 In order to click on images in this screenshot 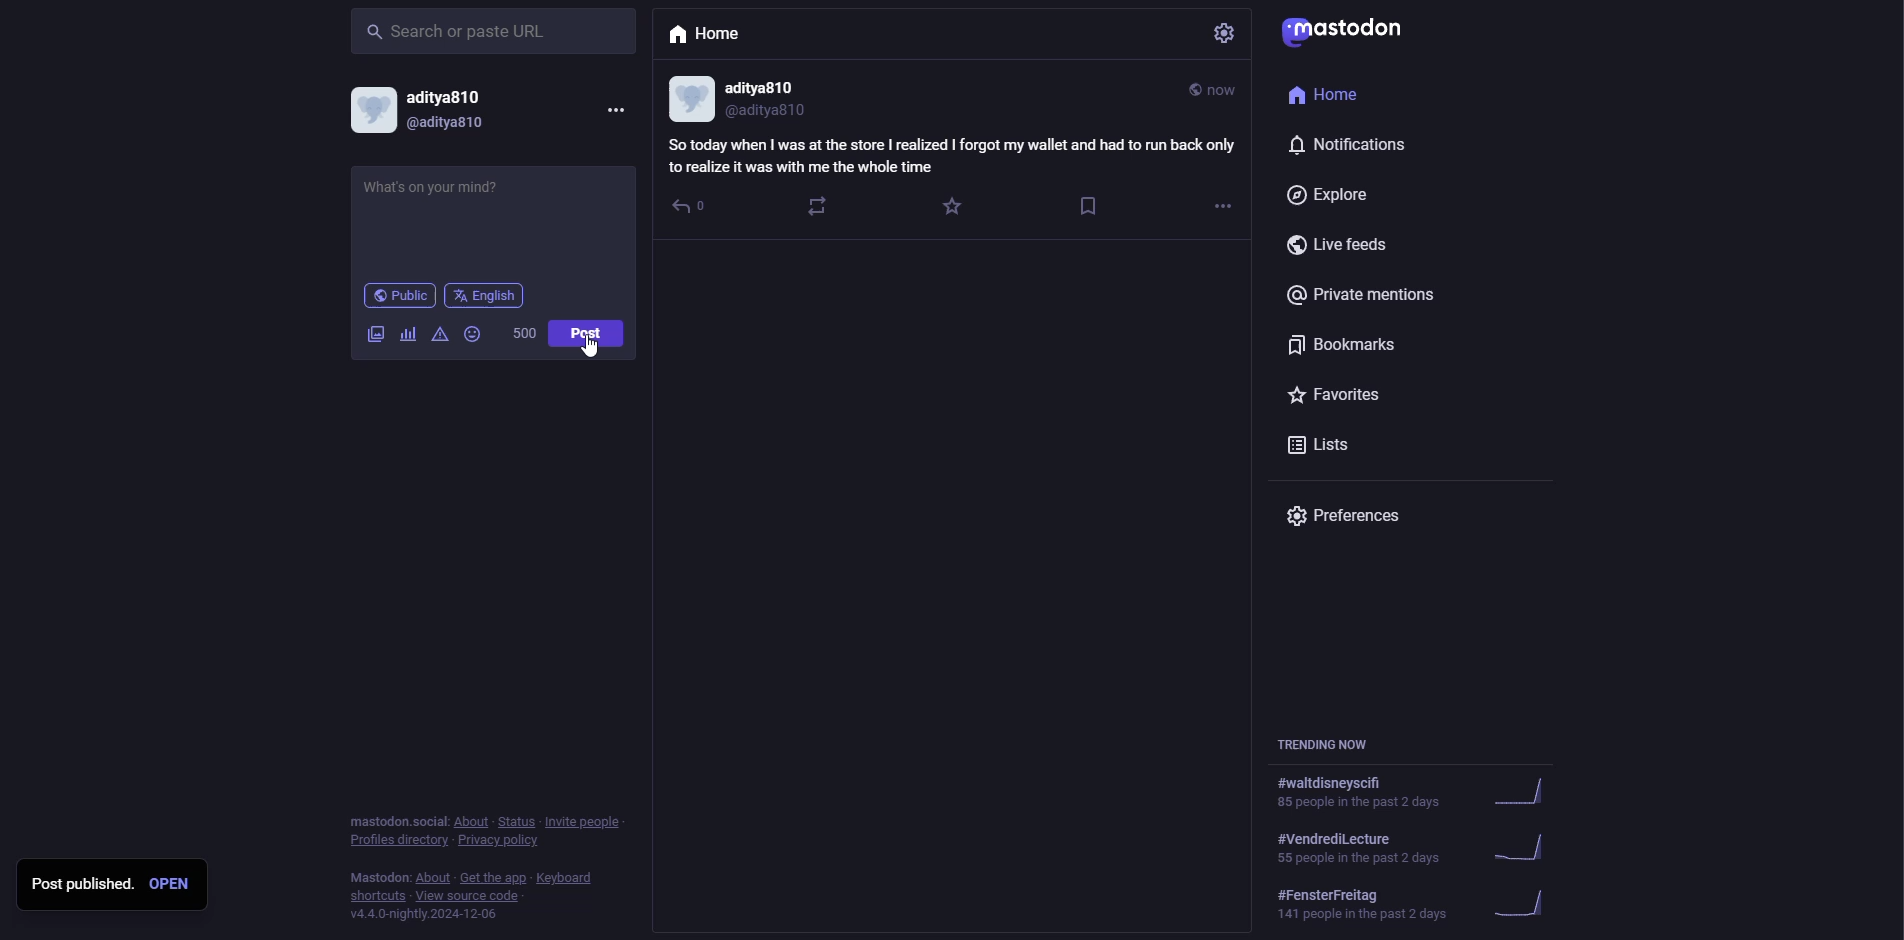, I will do `click(375, 333)`.